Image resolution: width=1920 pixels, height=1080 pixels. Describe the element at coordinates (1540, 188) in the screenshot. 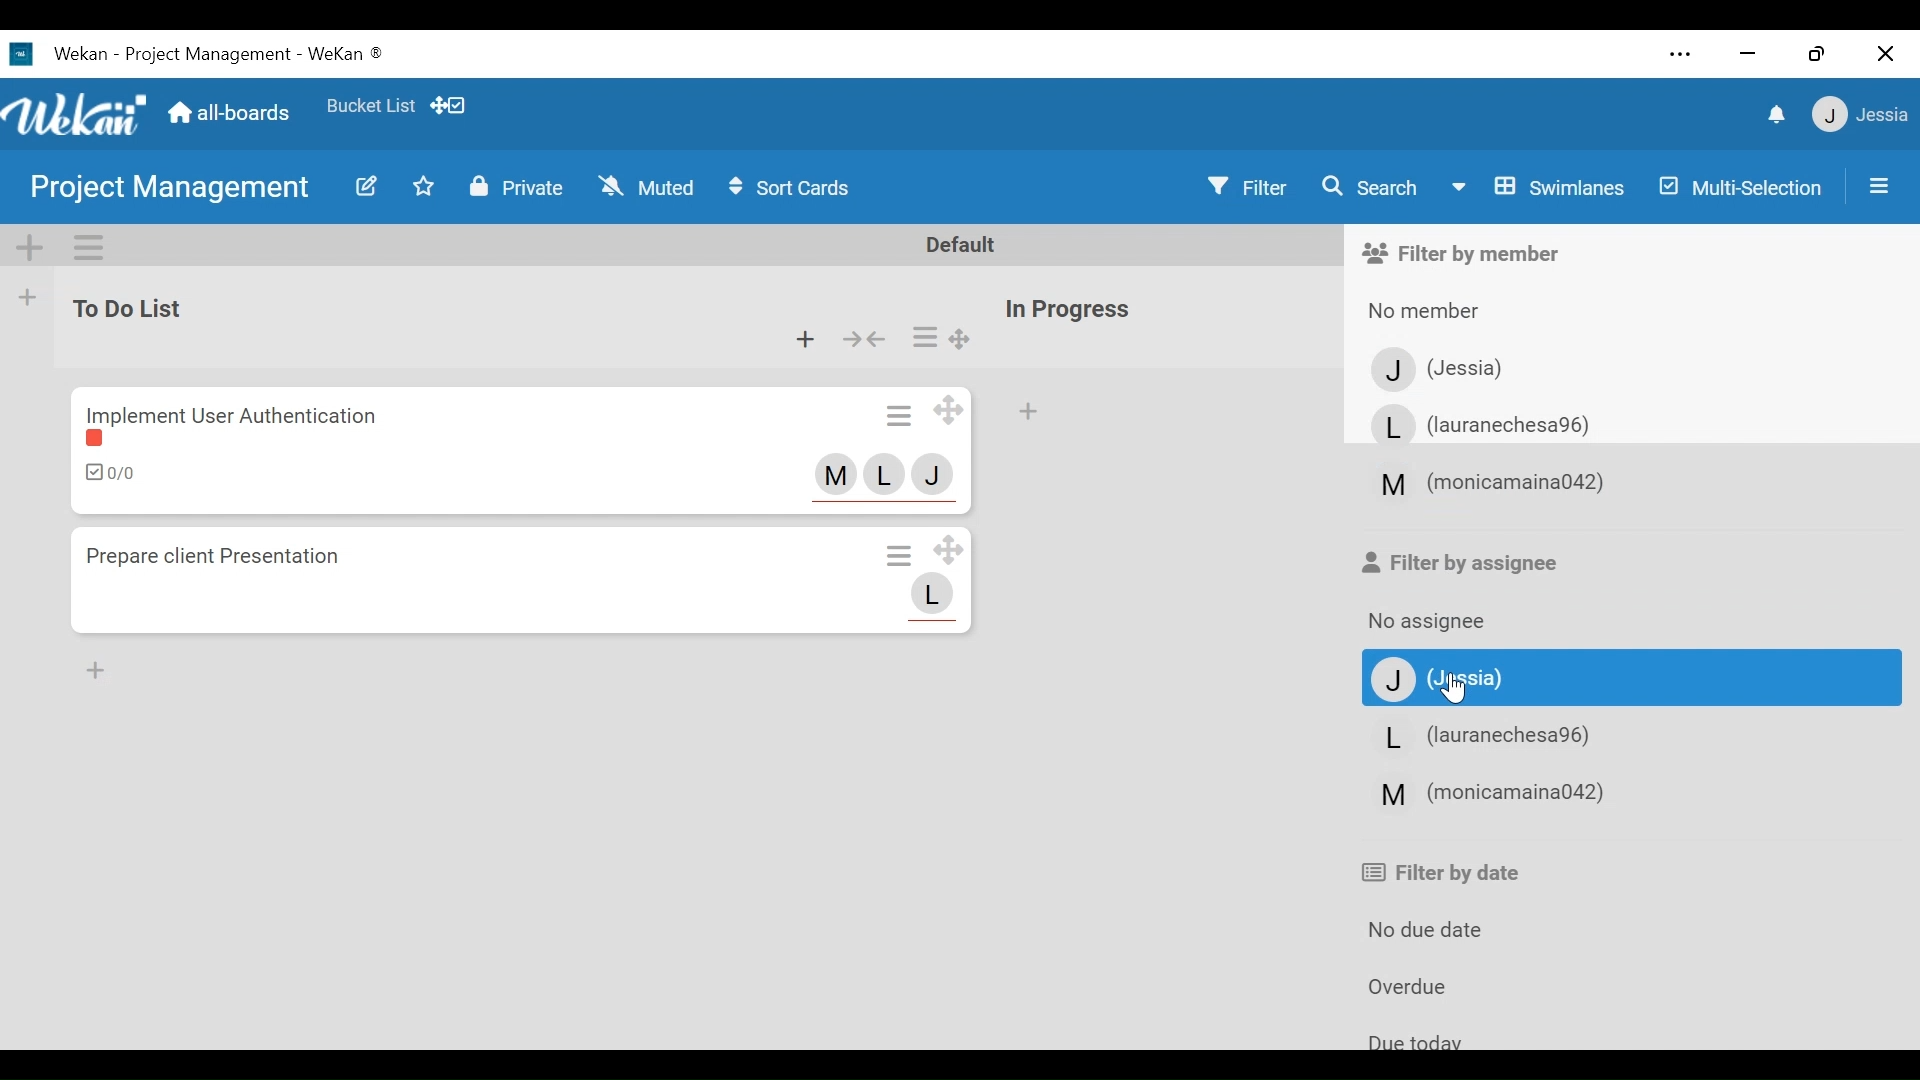

I see `Board View swimlanes` at that location.